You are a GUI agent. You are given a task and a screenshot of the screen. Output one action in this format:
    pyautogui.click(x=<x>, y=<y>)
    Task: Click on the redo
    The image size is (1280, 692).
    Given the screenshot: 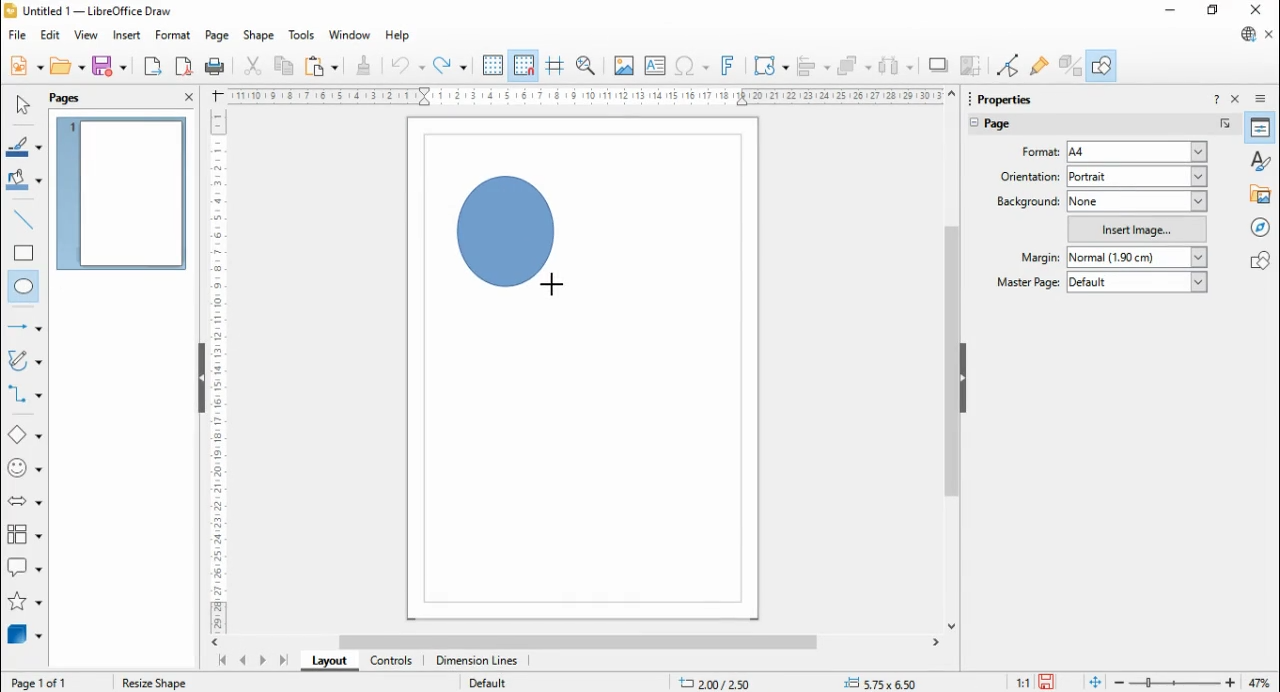 What is the action you would take?
    pyautogui.click(x=450, y=66)
    